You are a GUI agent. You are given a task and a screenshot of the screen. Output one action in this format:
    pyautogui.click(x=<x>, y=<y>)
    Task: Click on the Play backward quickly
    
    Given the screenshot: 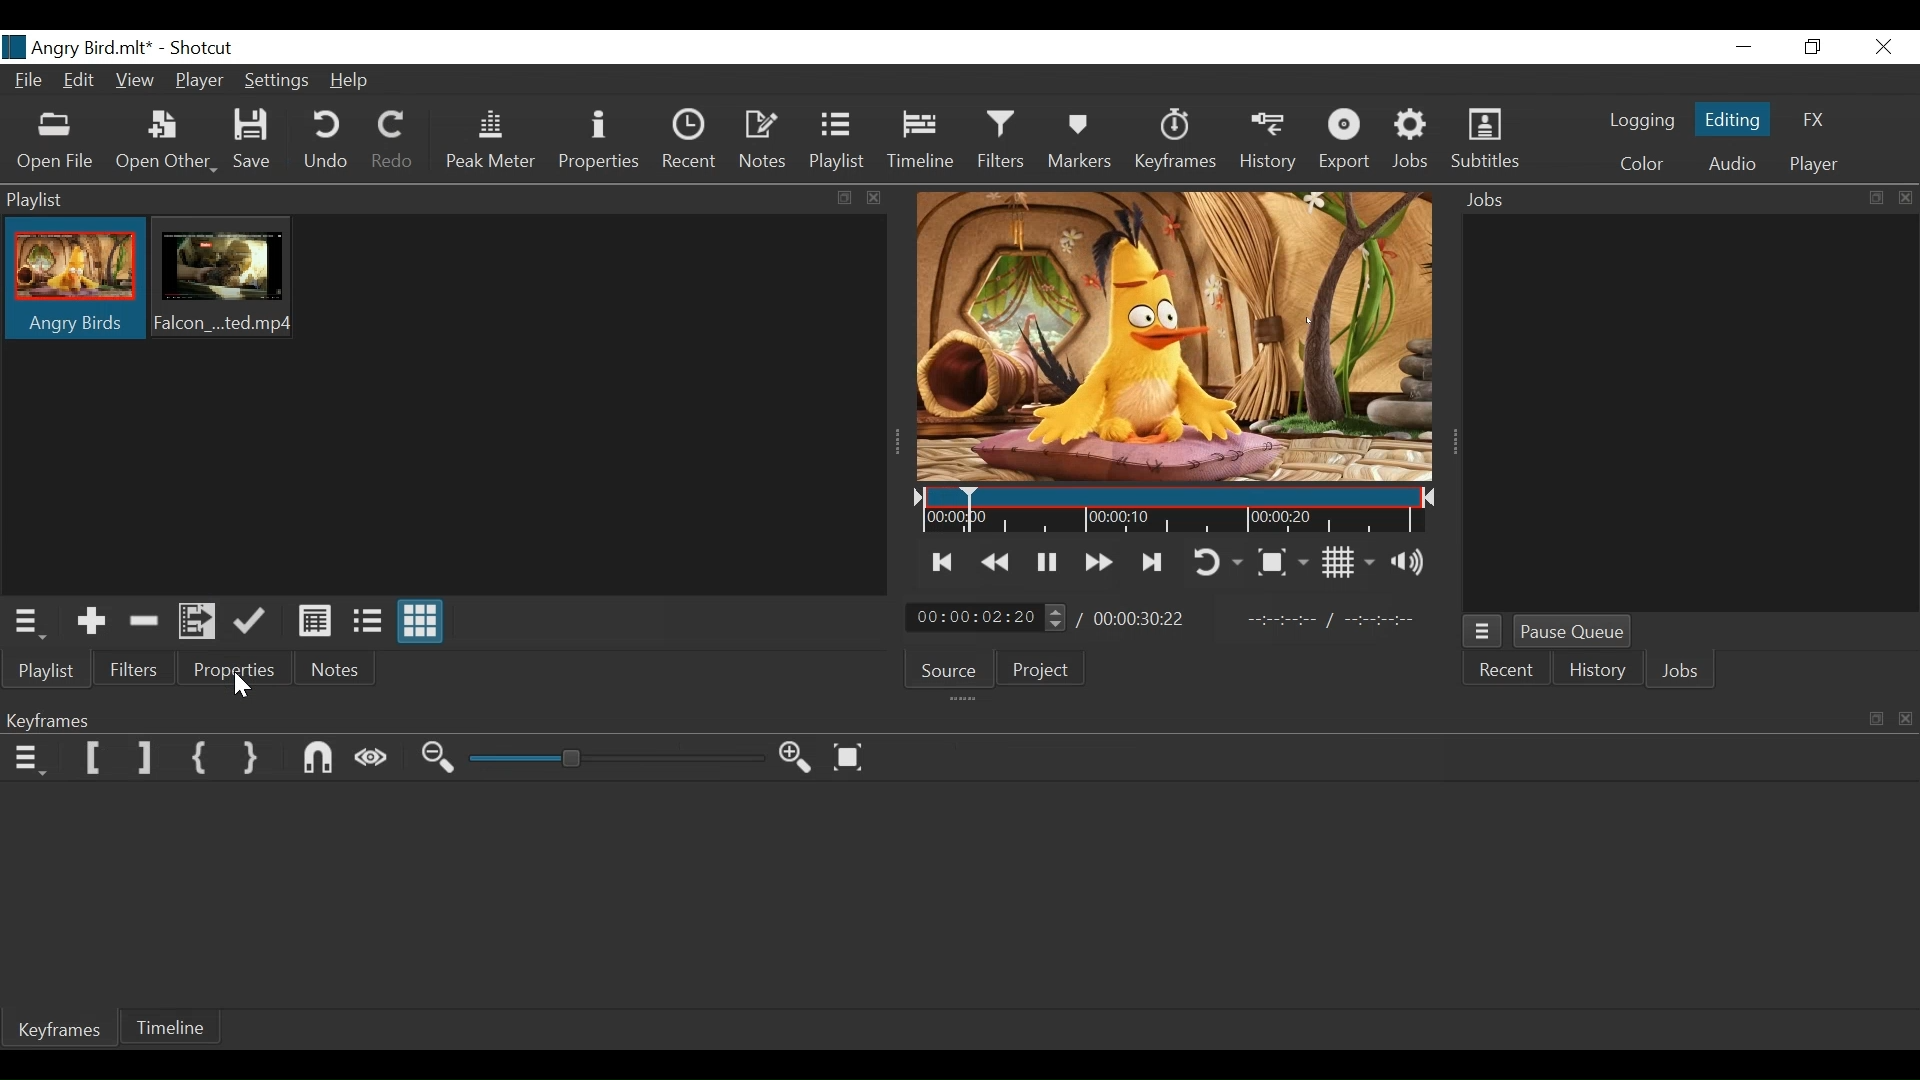 What is the action you would take?
    pyautogui.click(x=995, y=562)
    